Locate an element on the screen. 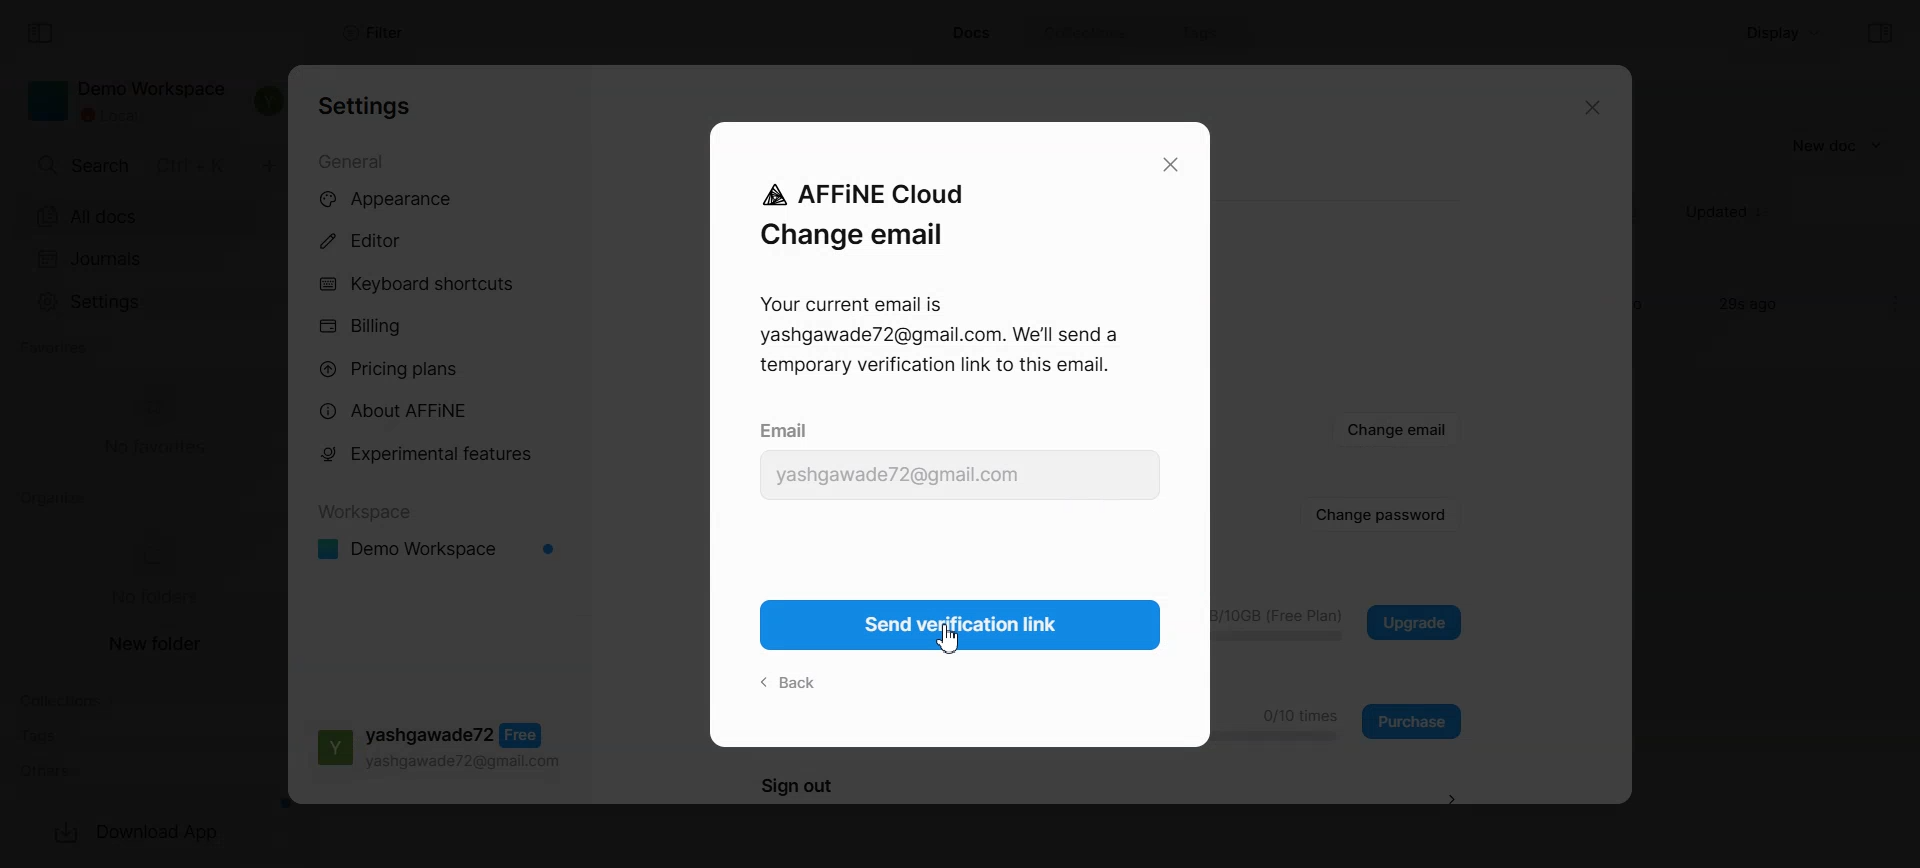 The image size is (1920, 868). workspace is located at coordinates (366, 507).